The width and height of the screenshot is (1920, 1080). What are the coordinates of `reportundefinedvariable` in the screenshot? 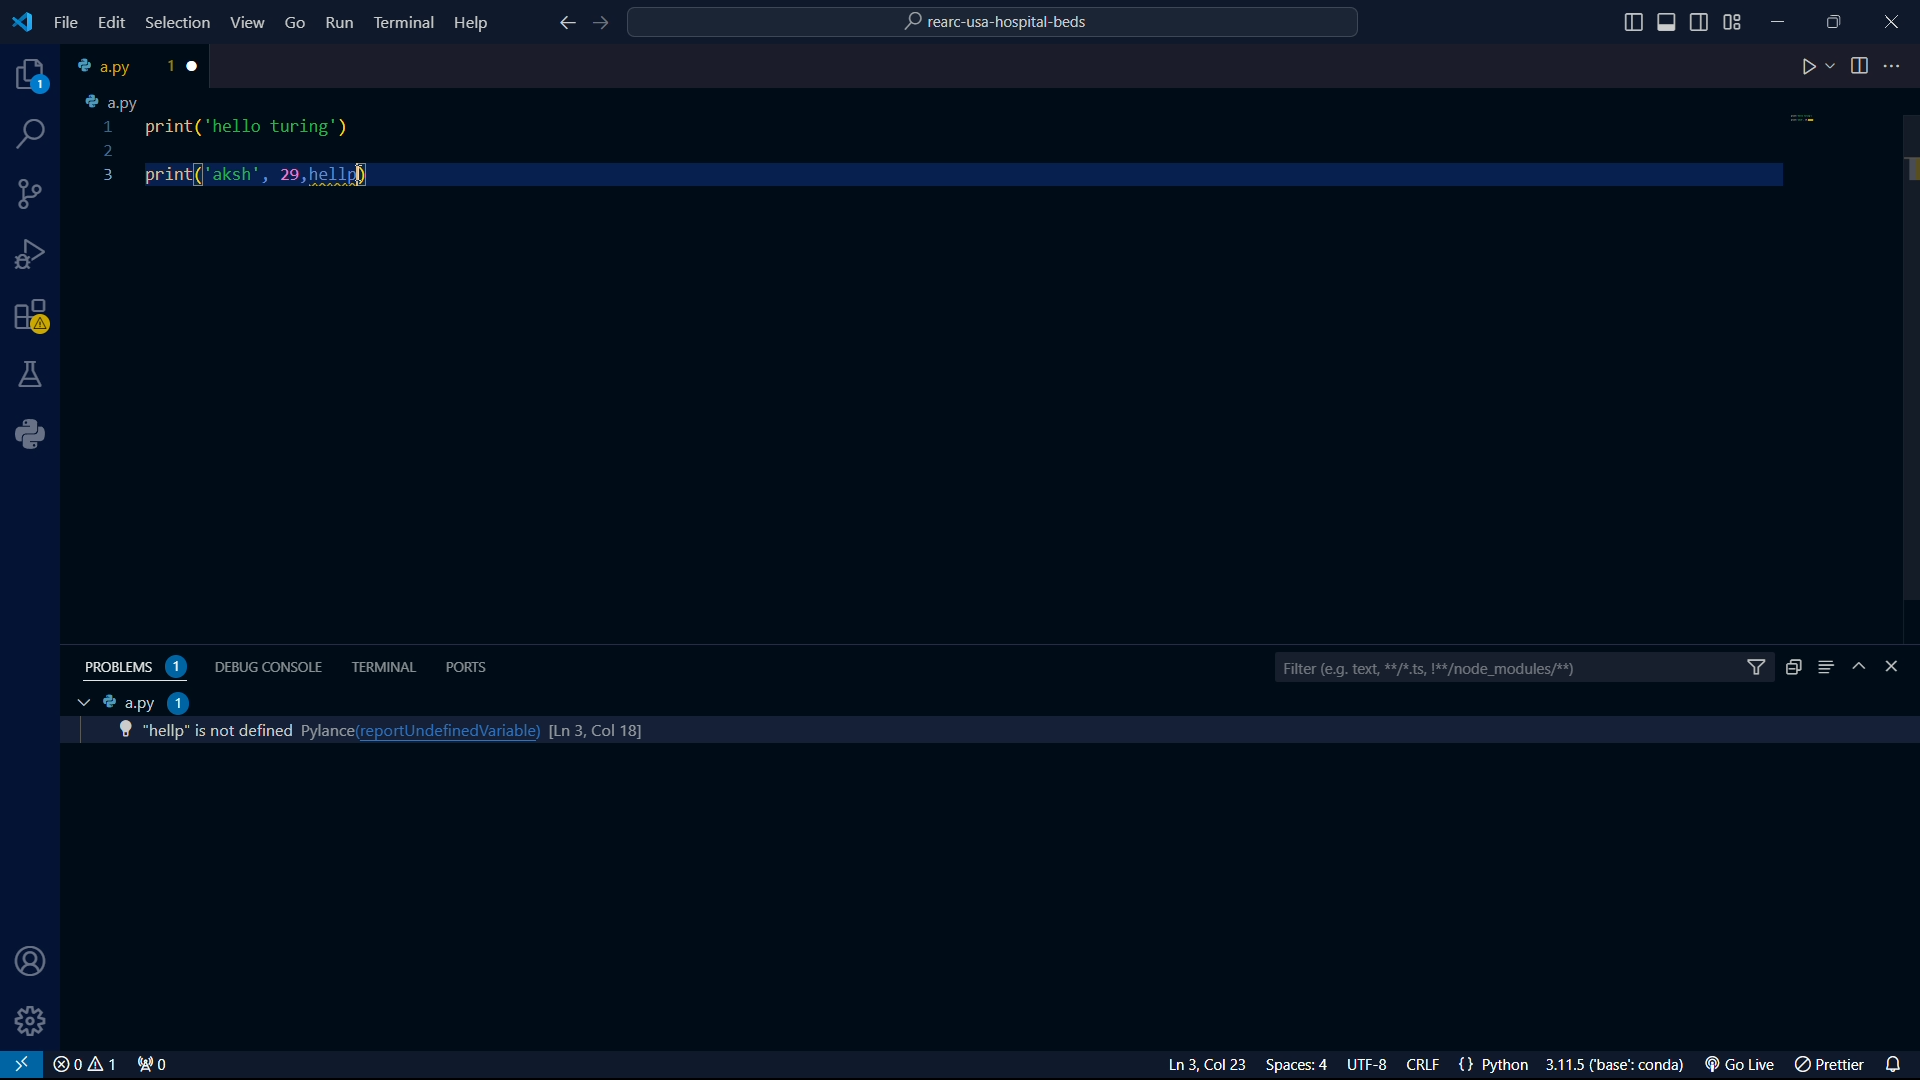 It's located at (443, 730).